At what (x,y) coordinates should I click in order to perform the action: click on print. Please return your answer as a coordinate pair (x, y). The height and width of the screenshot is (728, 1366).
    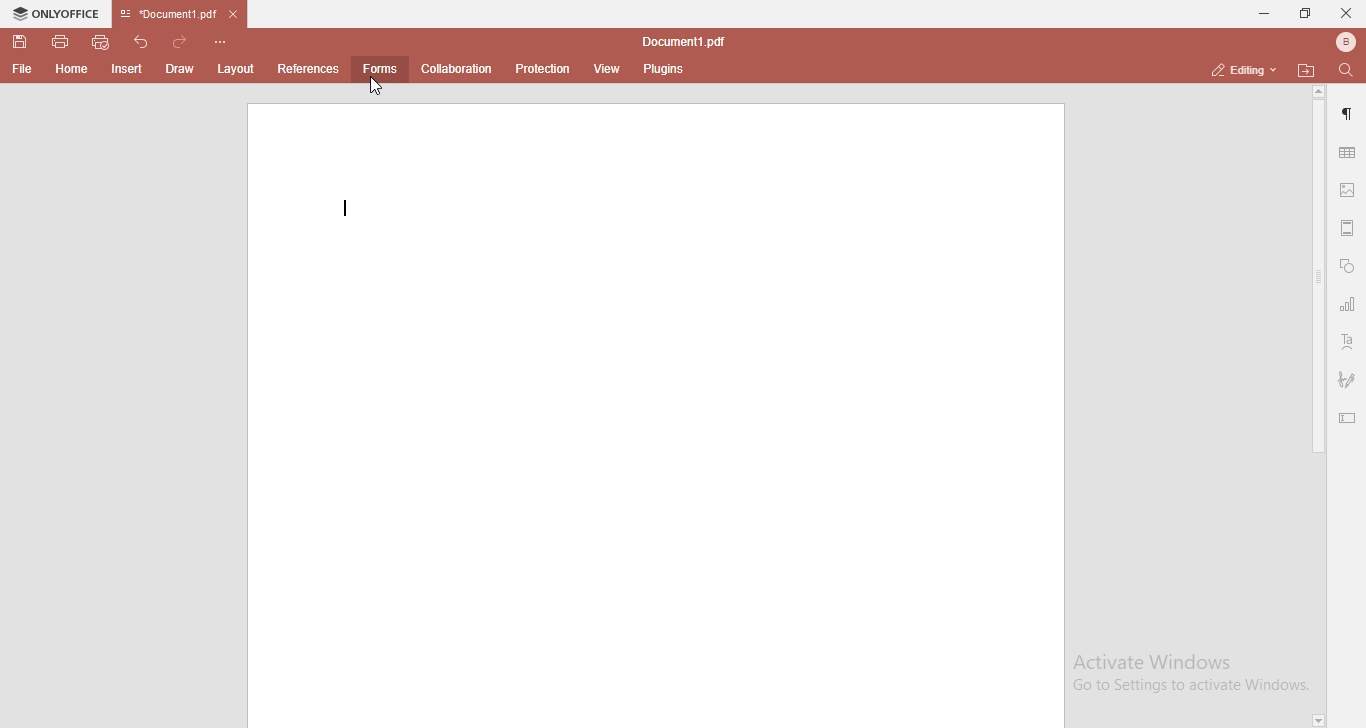
    Looking at the image, I should click on (59, 40).